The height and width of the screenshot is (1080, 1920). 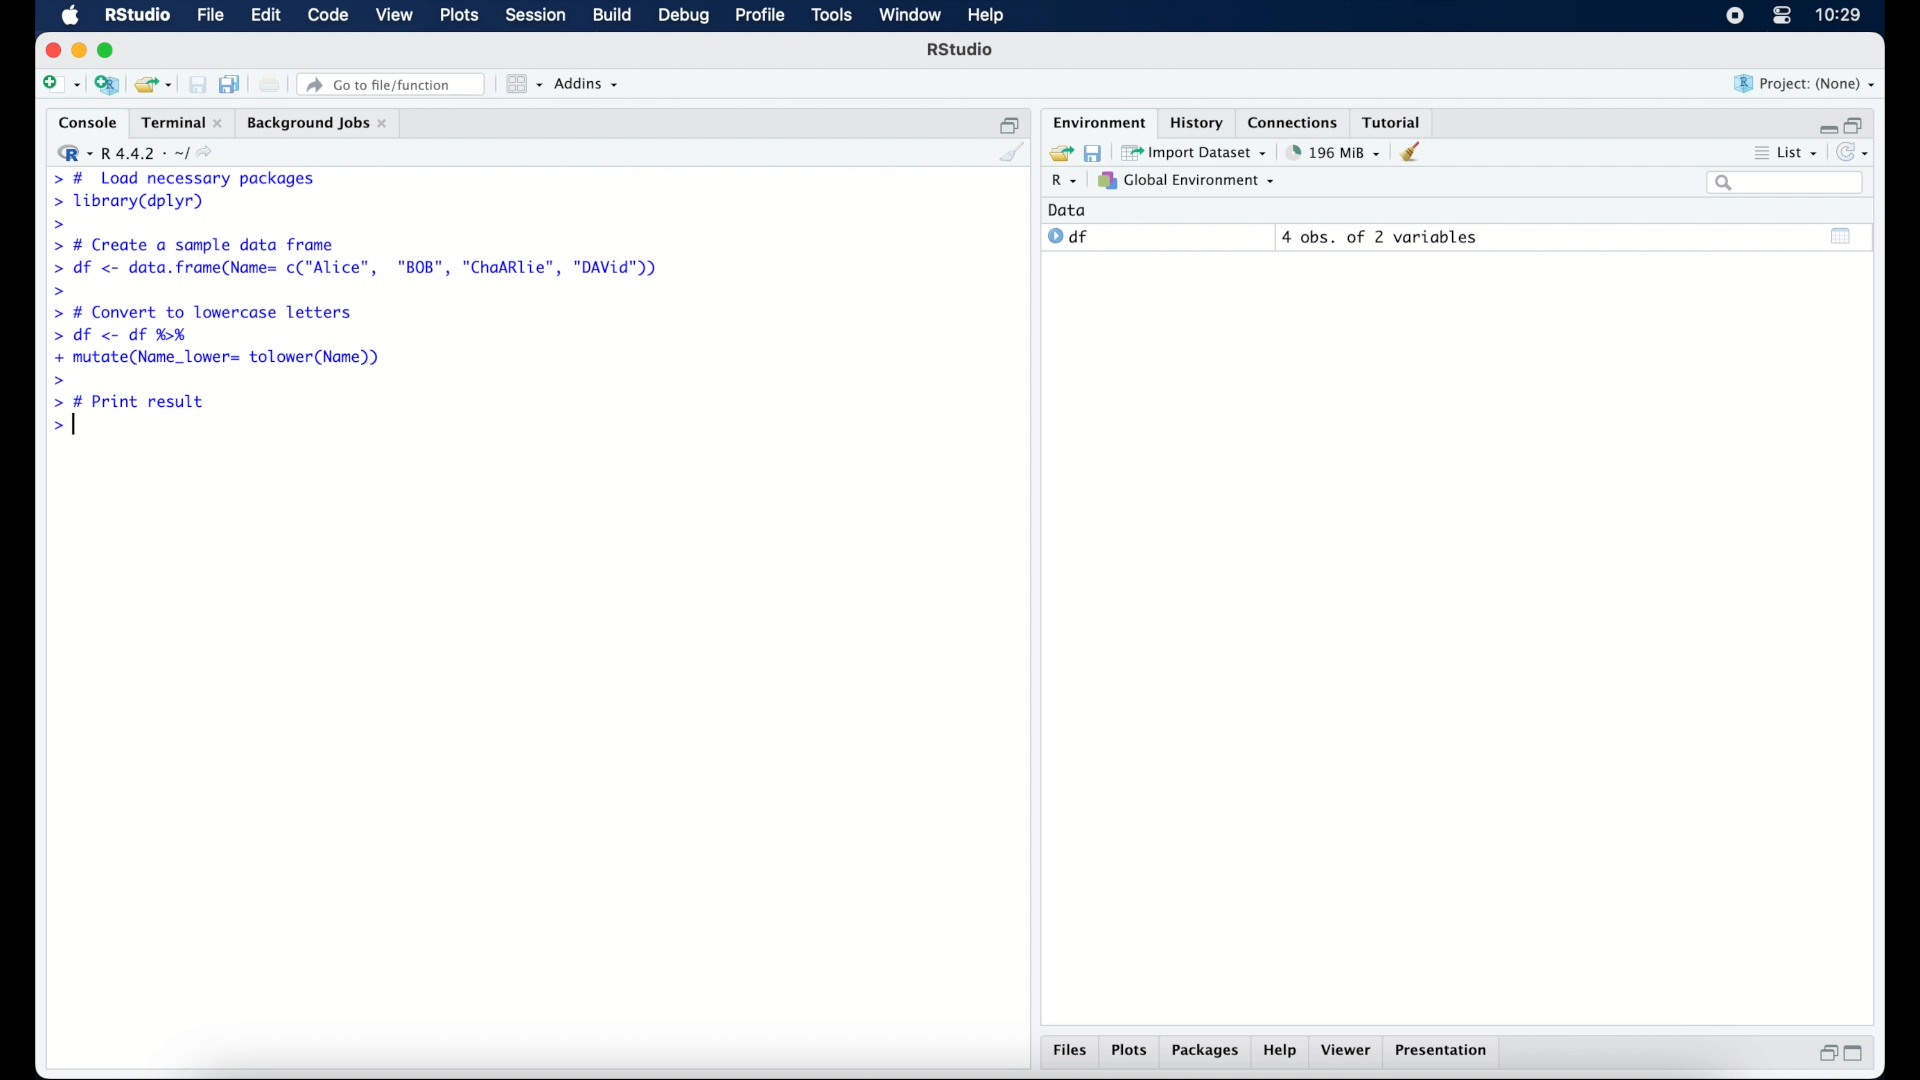 What do you see at coordinates (1187, 181) in the screenshot?
I see `global environment` at bounding box center [1187, 181].